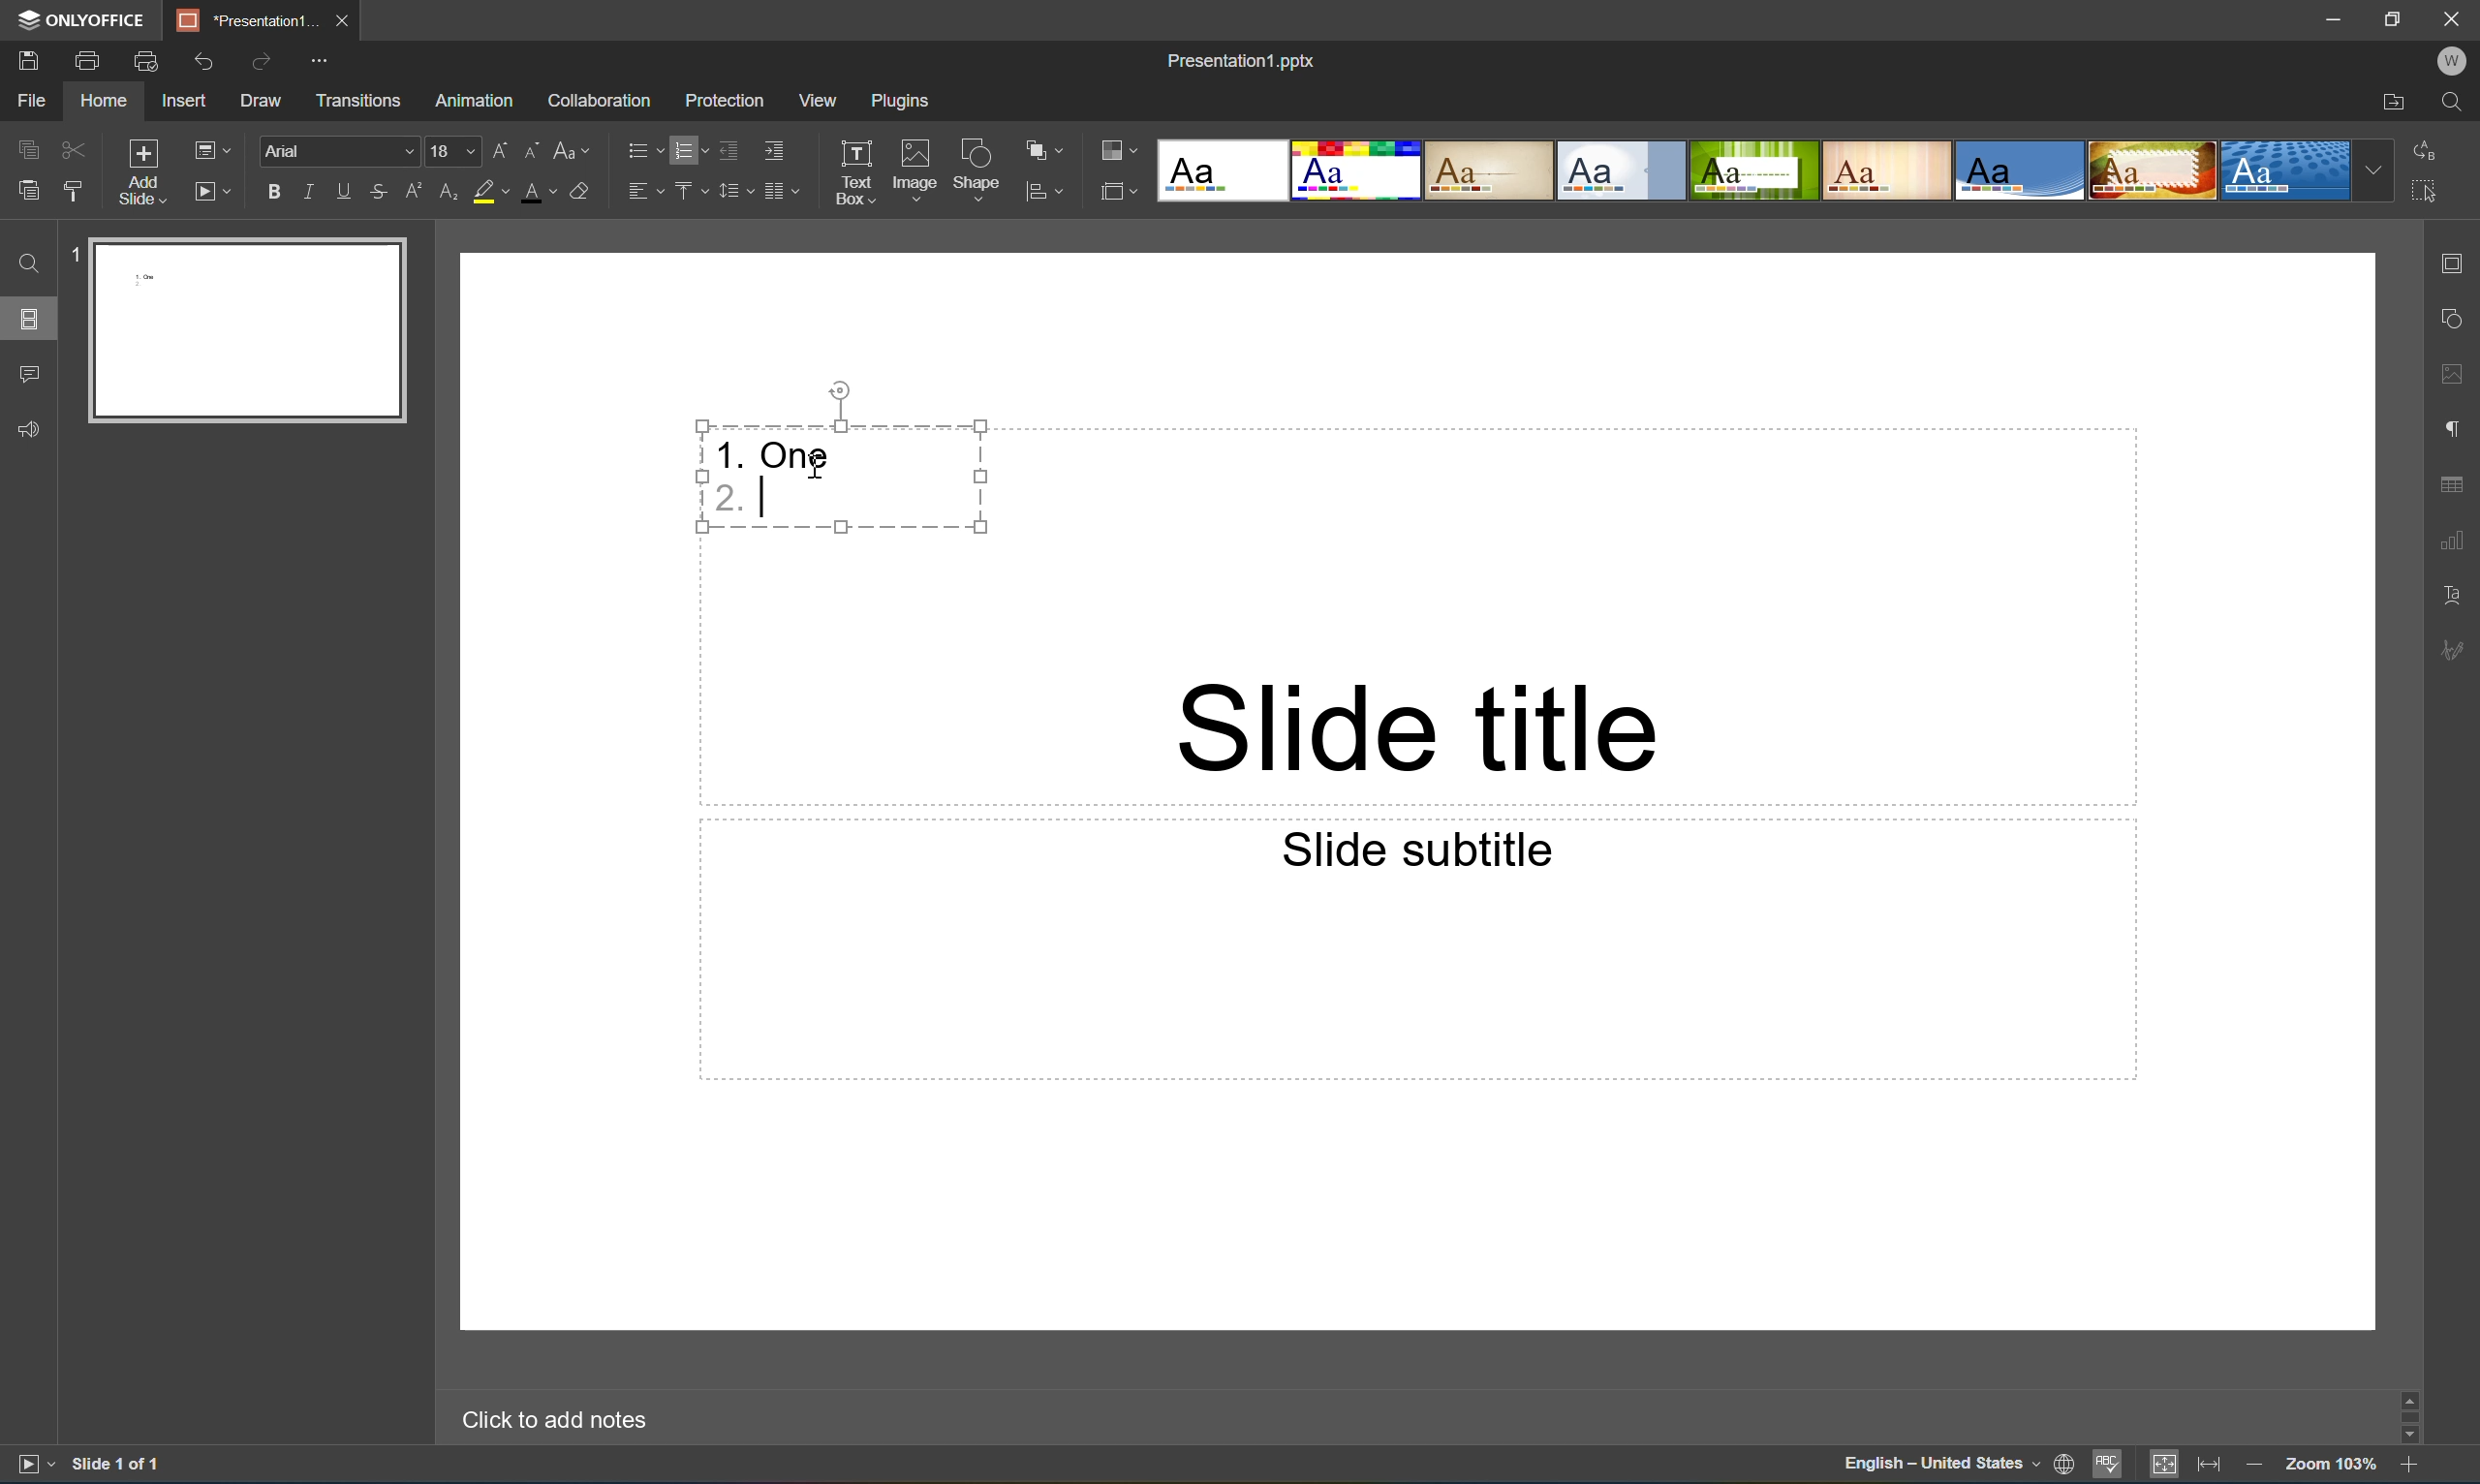 The image size is (2480, 1484). Describe the element at coordinates (2332, 1468) in the screenshot. I see `Zoom 103%` at that location.